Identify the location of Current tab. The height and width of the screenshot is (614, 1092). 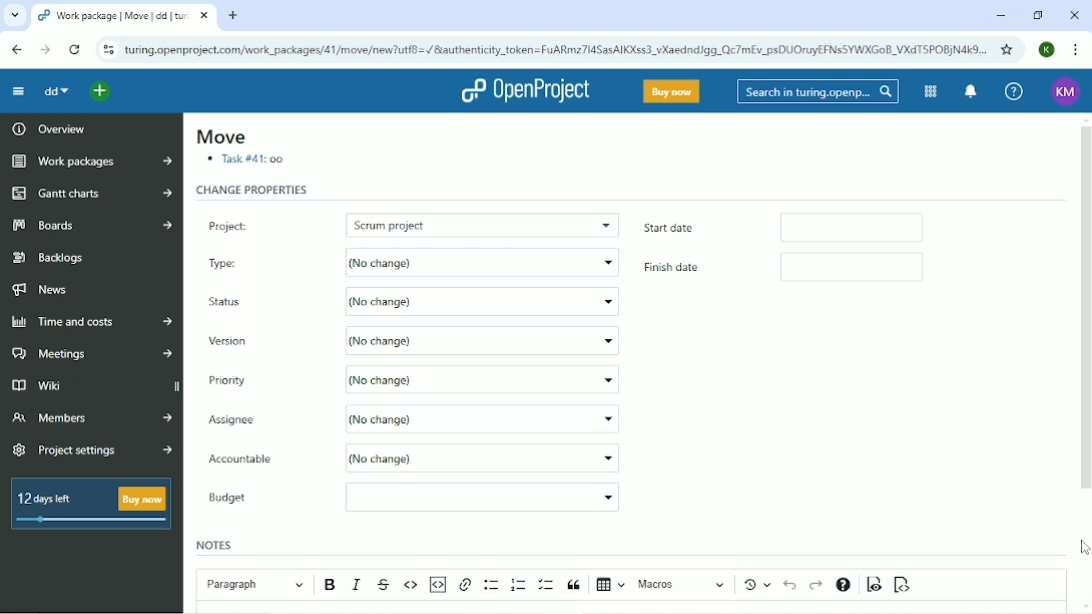
(122, 16).